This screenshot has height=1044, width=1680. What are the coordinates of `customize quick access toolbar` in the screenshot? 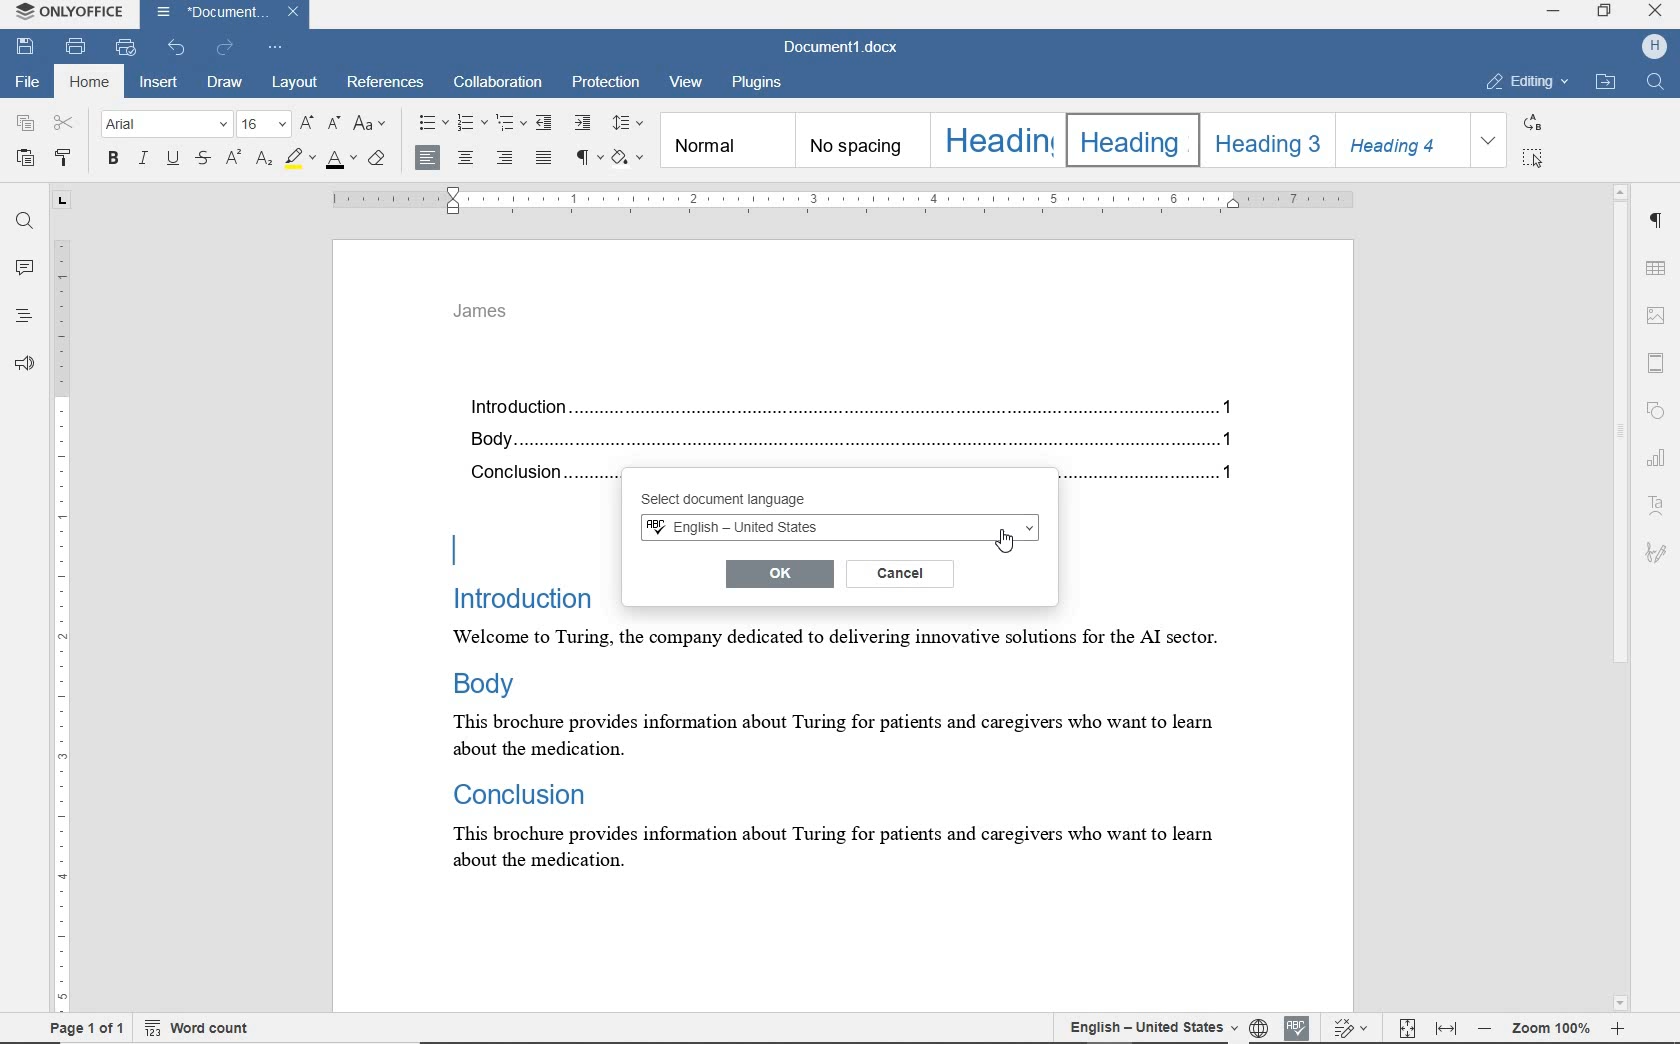 It's located at (275, 46).